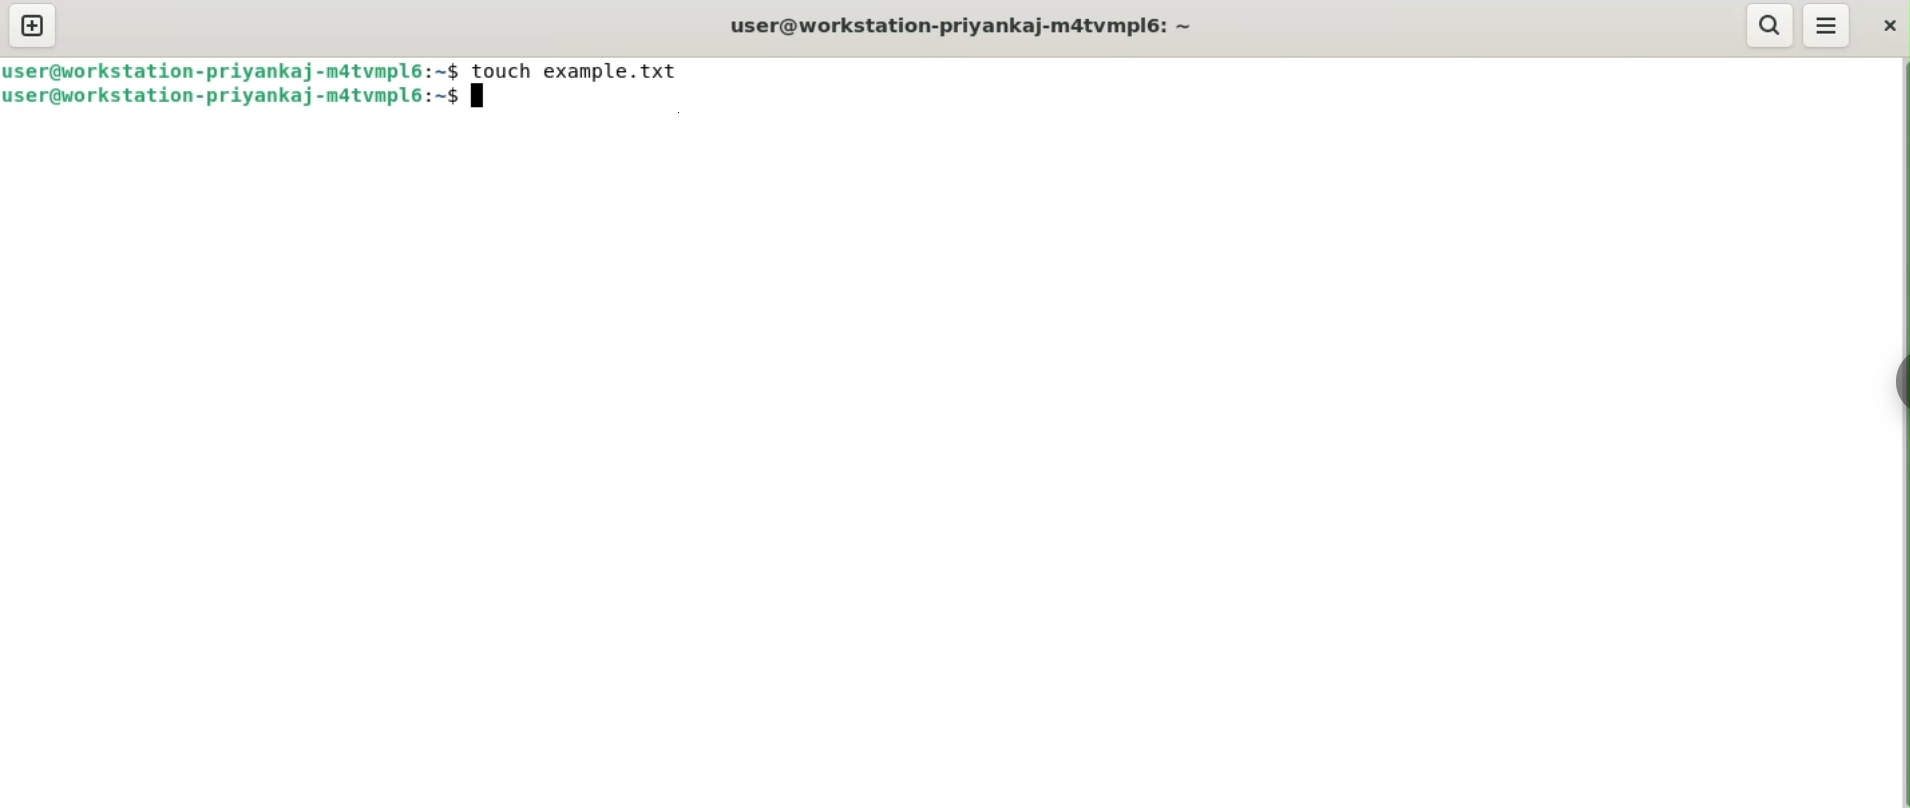 The height and width of the screenshot is (808, 1910). What do you see at coordinates (962, 25) in the screenshot?
I see `user@workstation-priyankaj-m4tvmpl6: ~` at bounding box center [962, 25].